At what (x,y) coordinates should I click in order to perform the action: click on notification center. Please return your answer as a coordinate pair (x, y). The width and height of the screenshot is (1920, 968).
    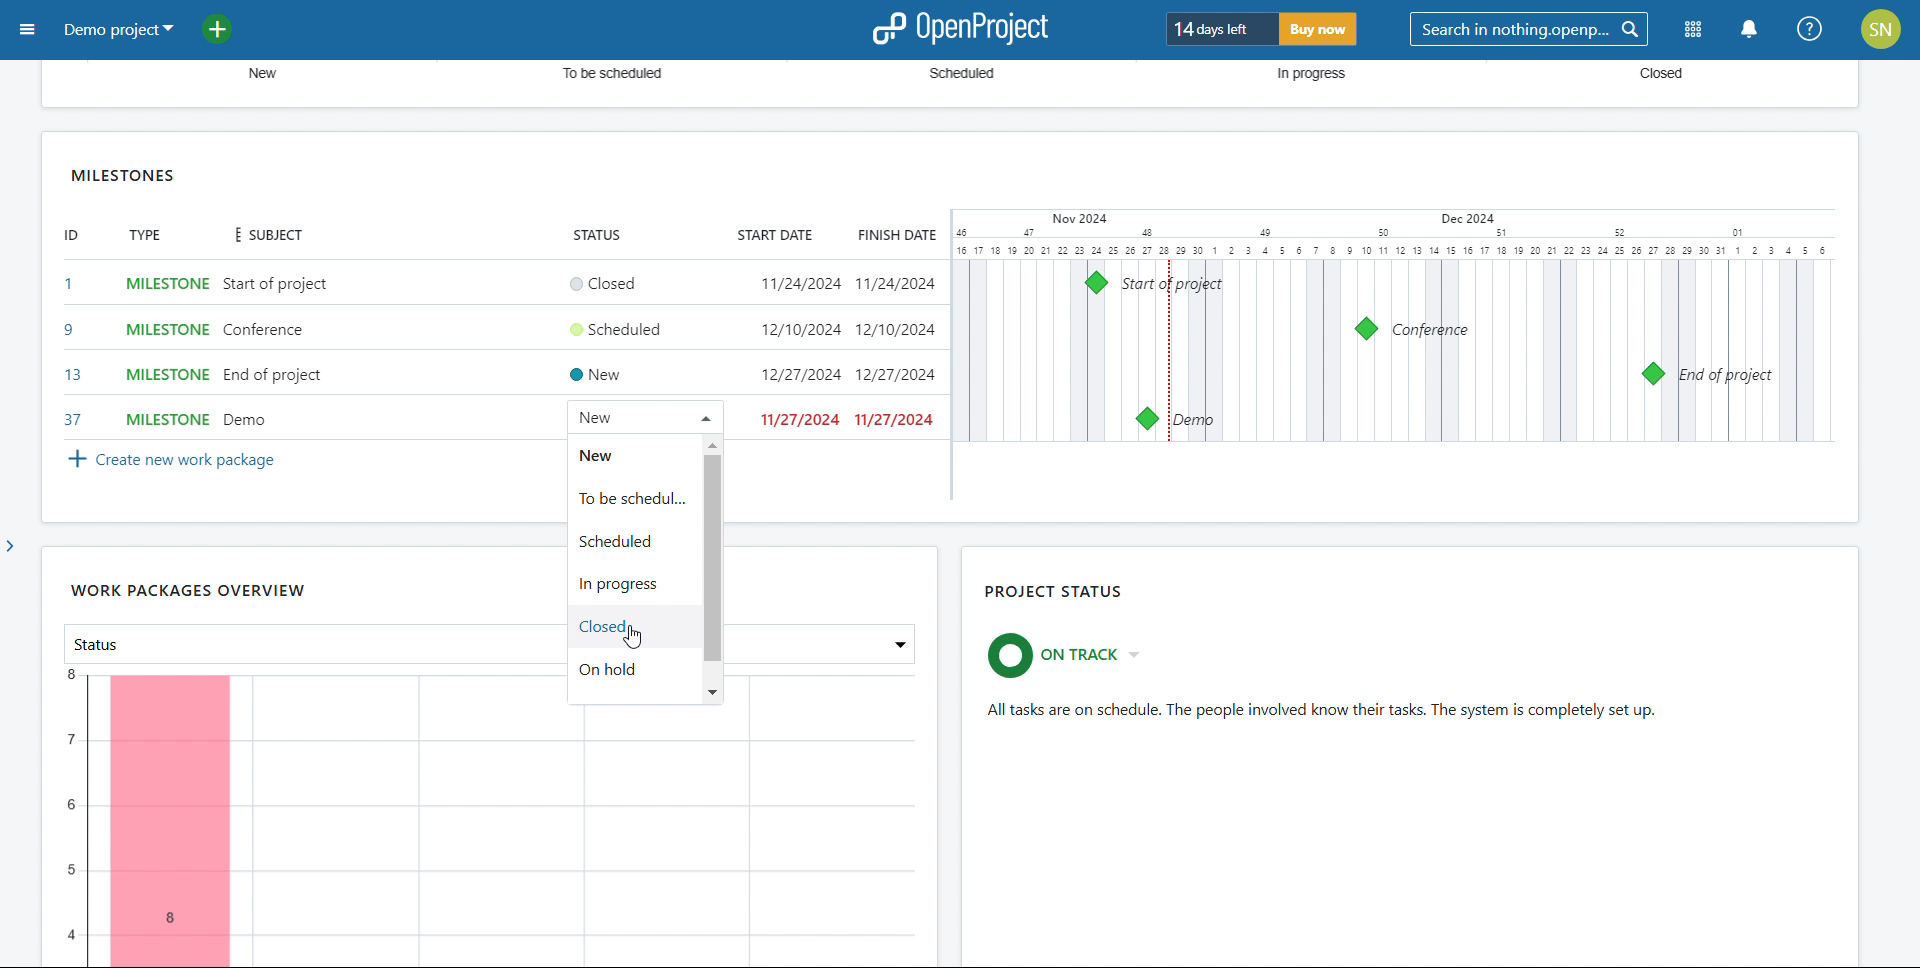
    Looking at the image, I should click on (1747, 30).